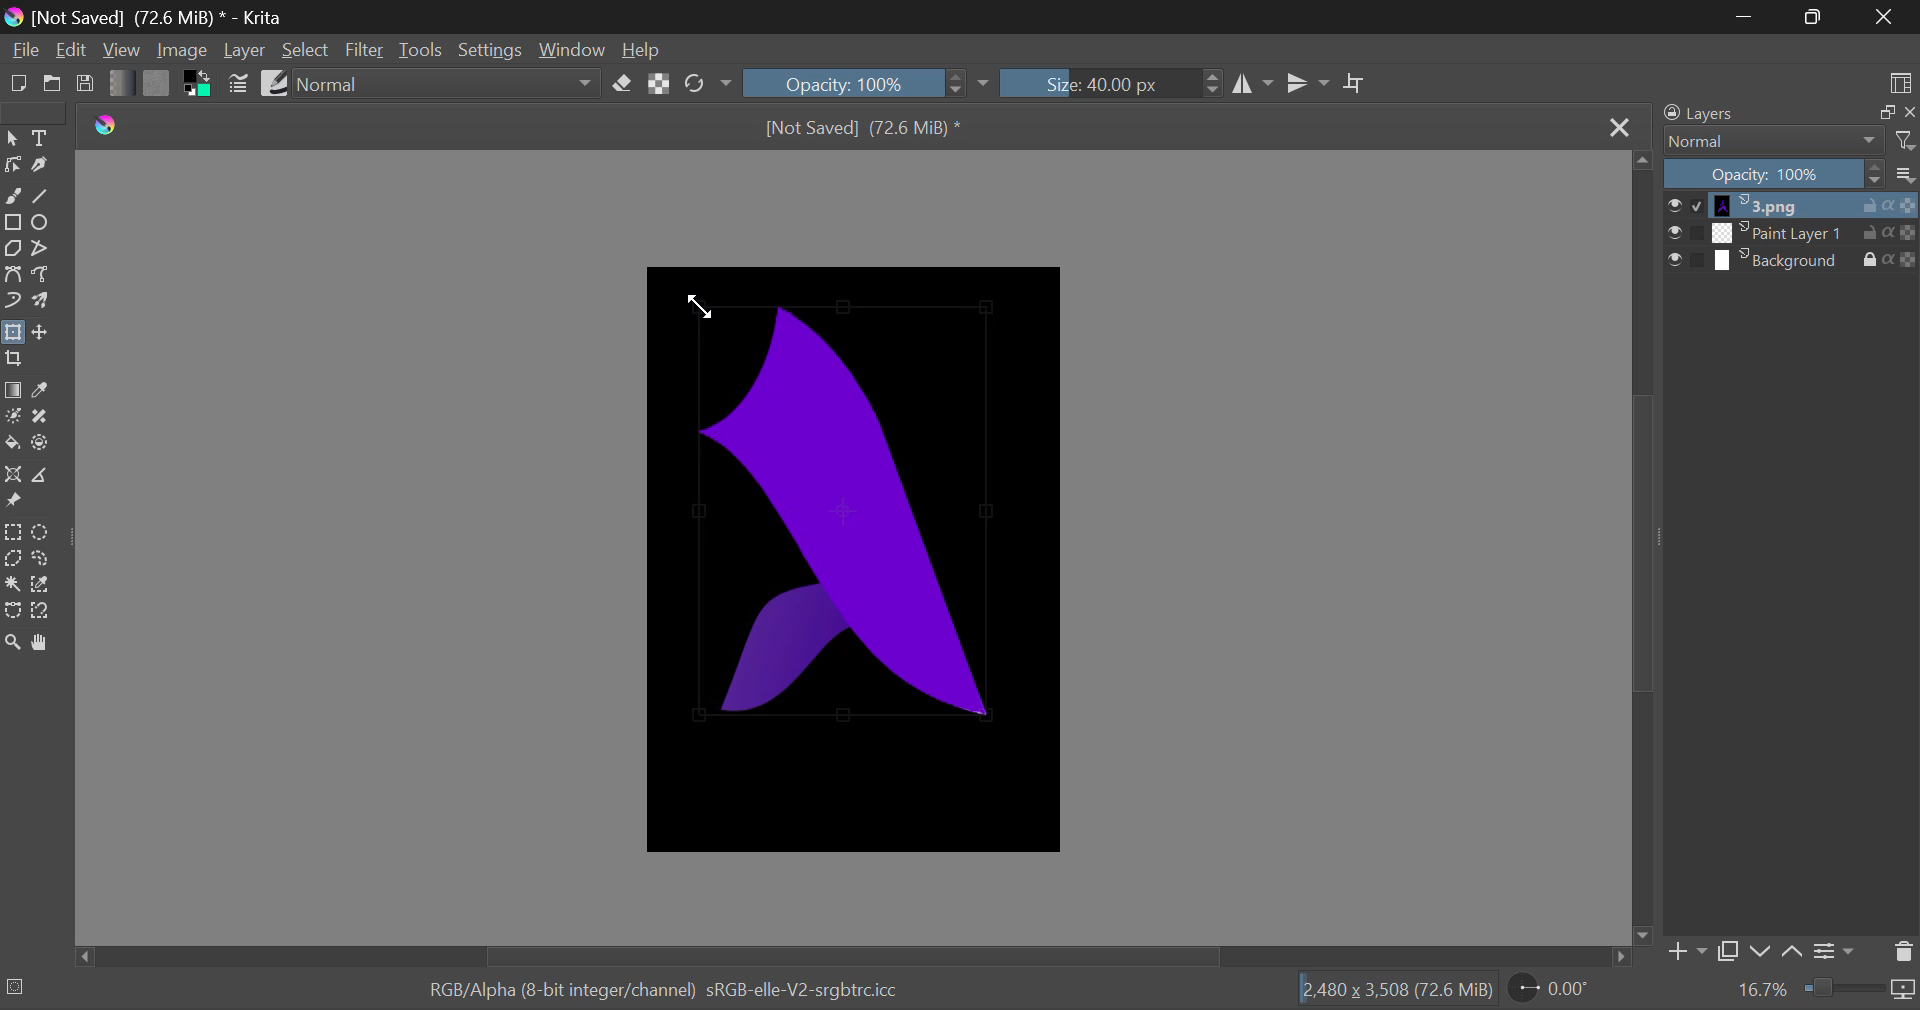  I want to click on layer 3, so click(1779, 258).